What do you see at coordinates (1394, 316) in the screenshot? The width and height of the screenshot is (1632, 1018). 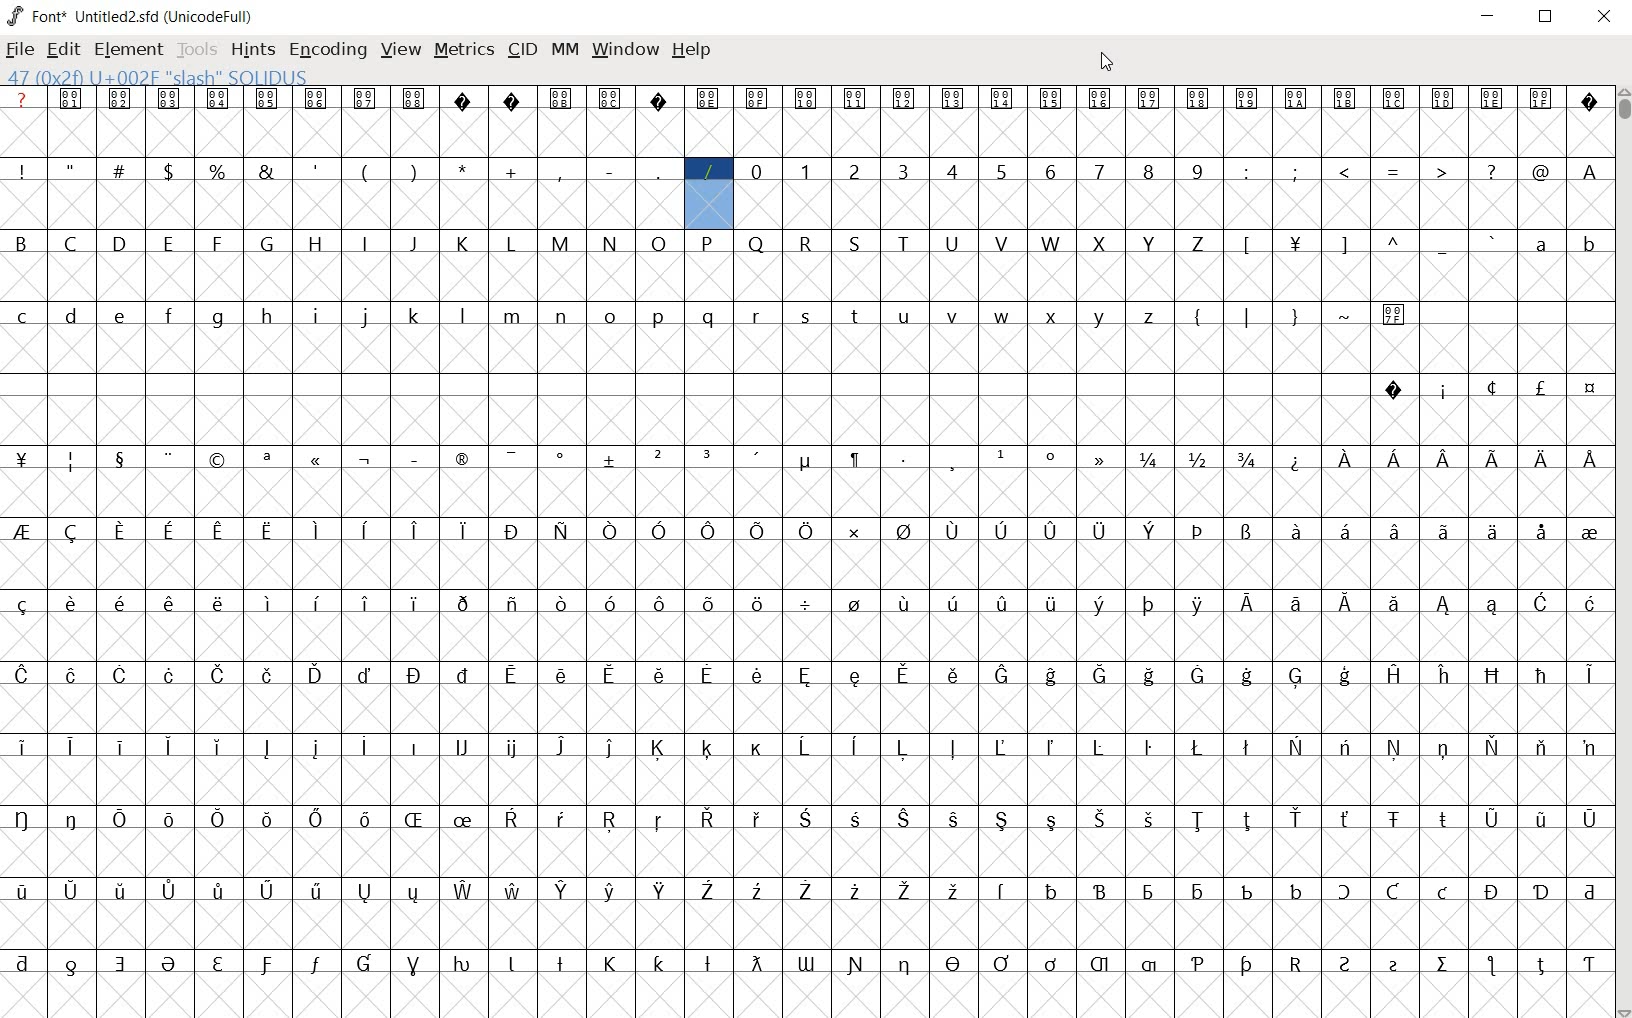 I see `glyph` at bounding box center [1394, 316].